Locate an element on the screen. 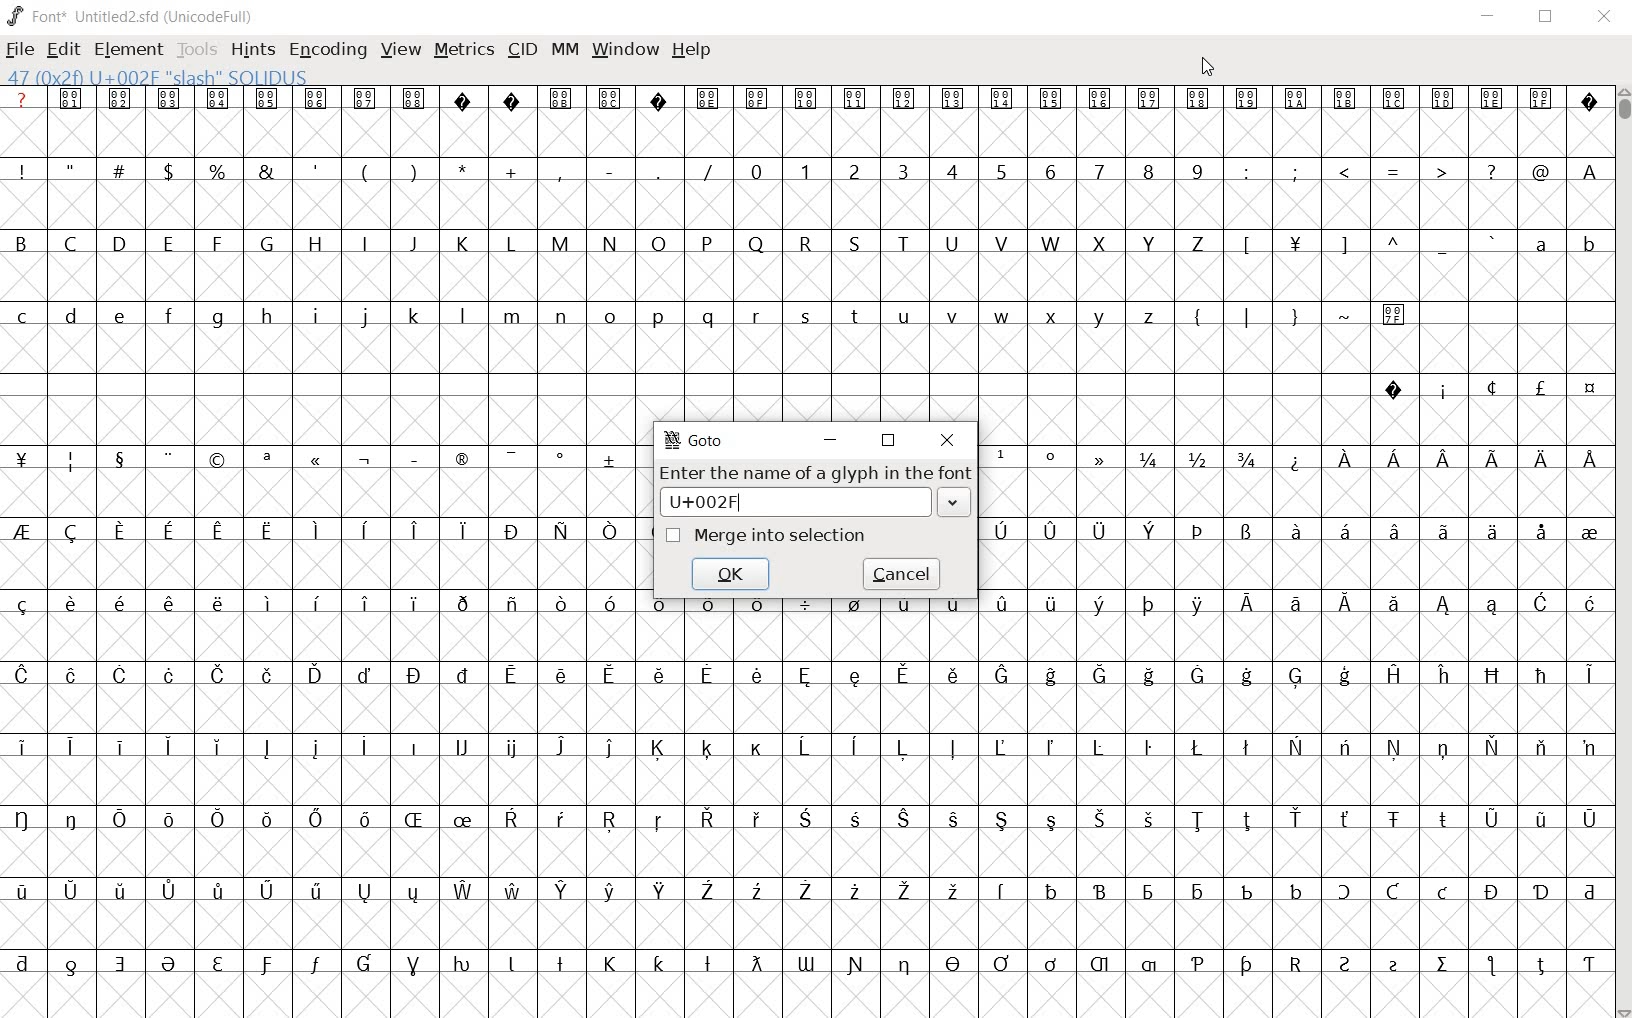 The height and width of the screenshot is (1018, 1632). symbols is located at coordinates (1297, 313).